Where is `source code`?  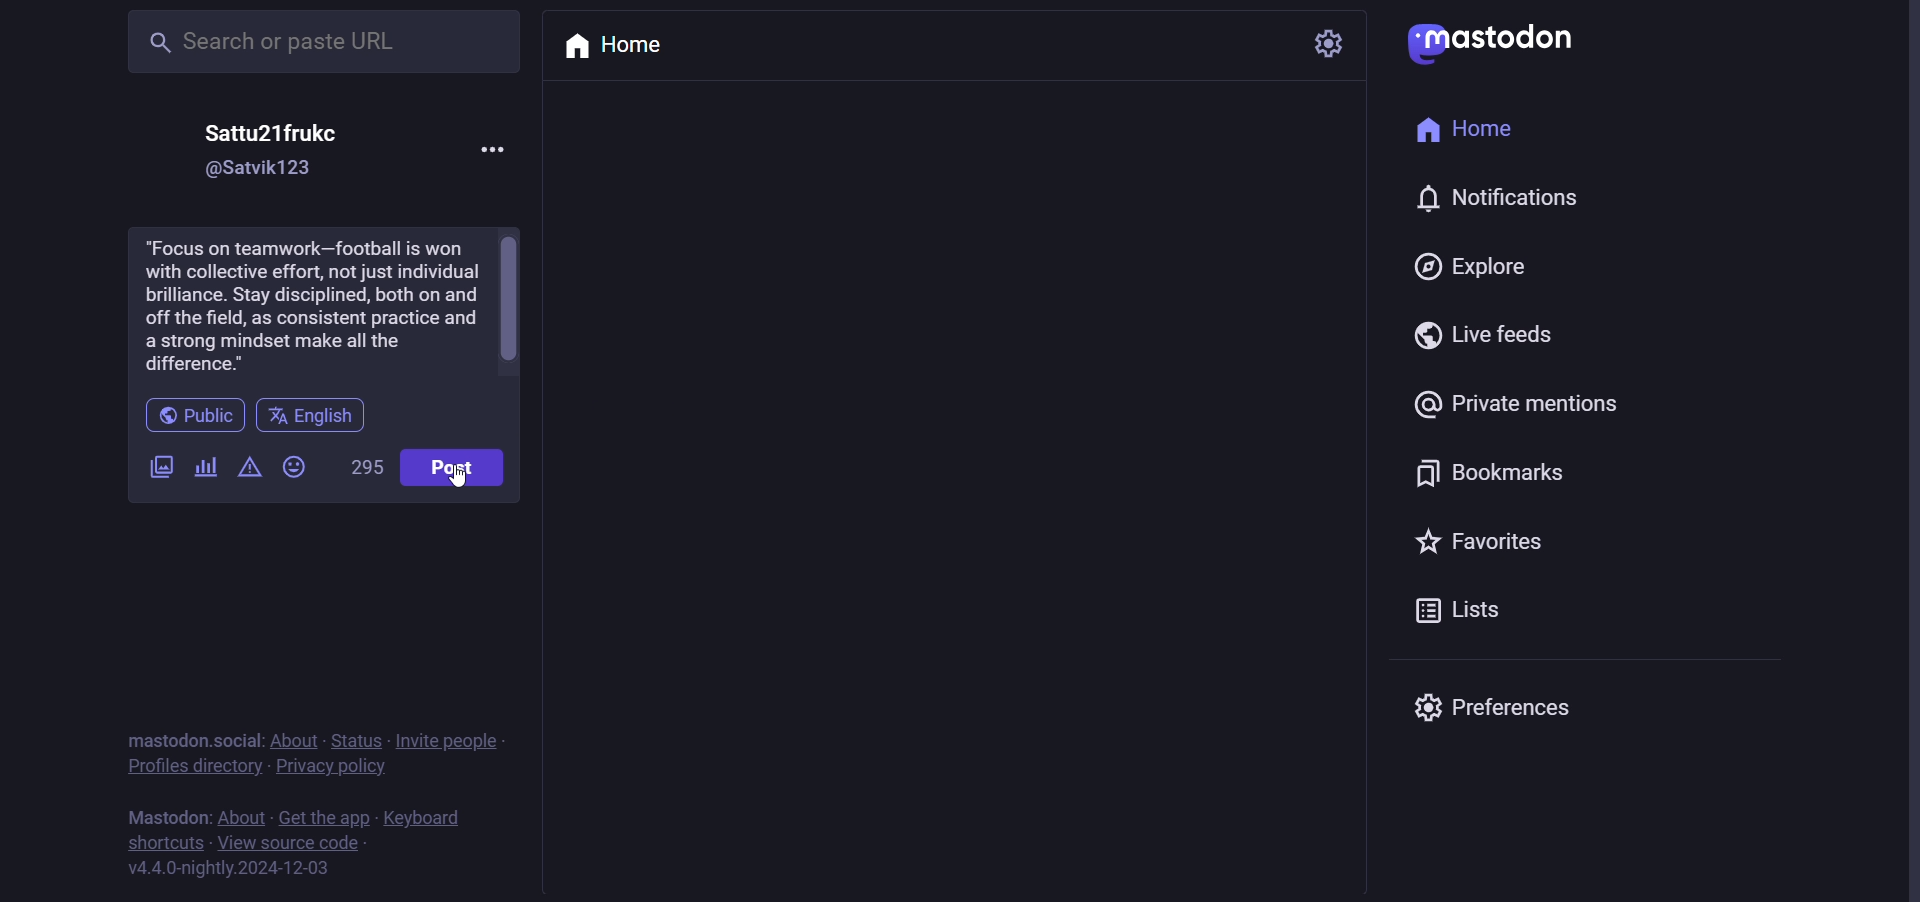
source code is located at coordinates (289, 842).